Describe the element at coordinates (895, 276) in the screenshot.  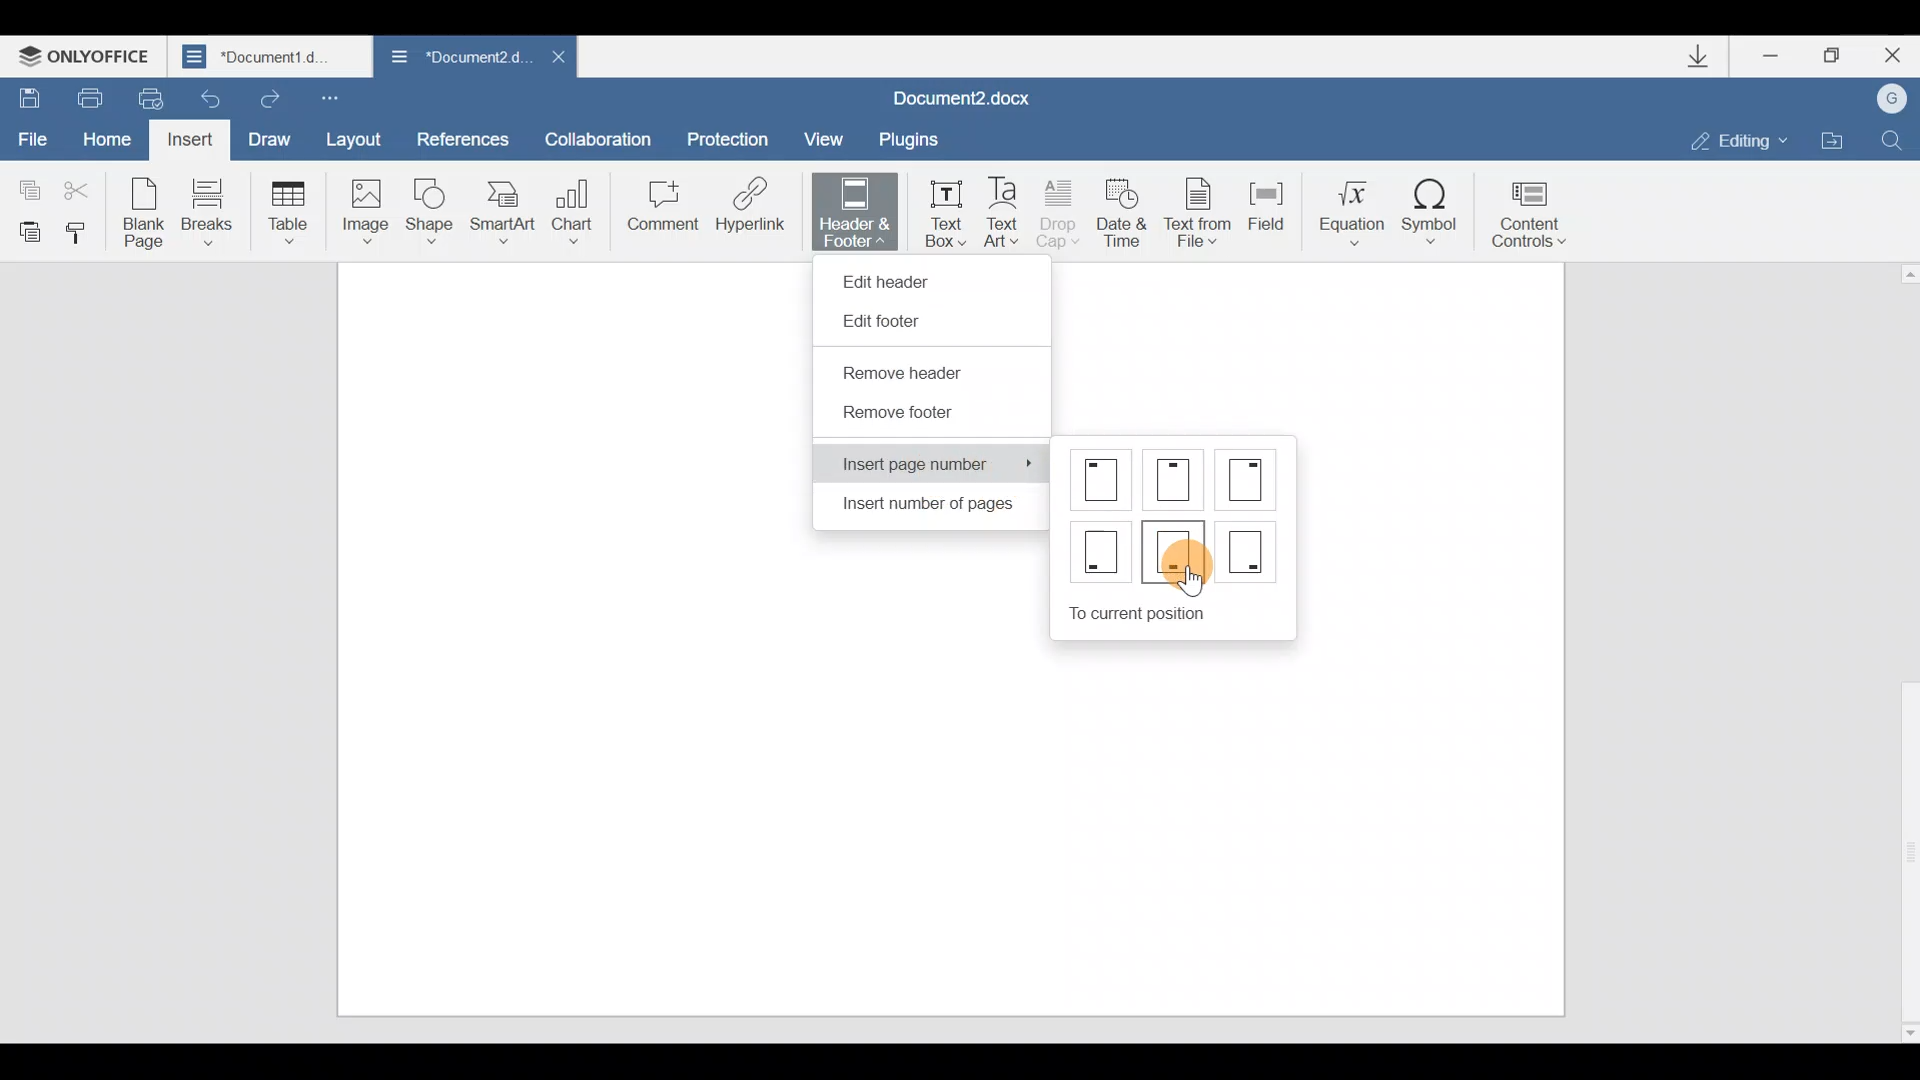
I see `Edit header` at that location.